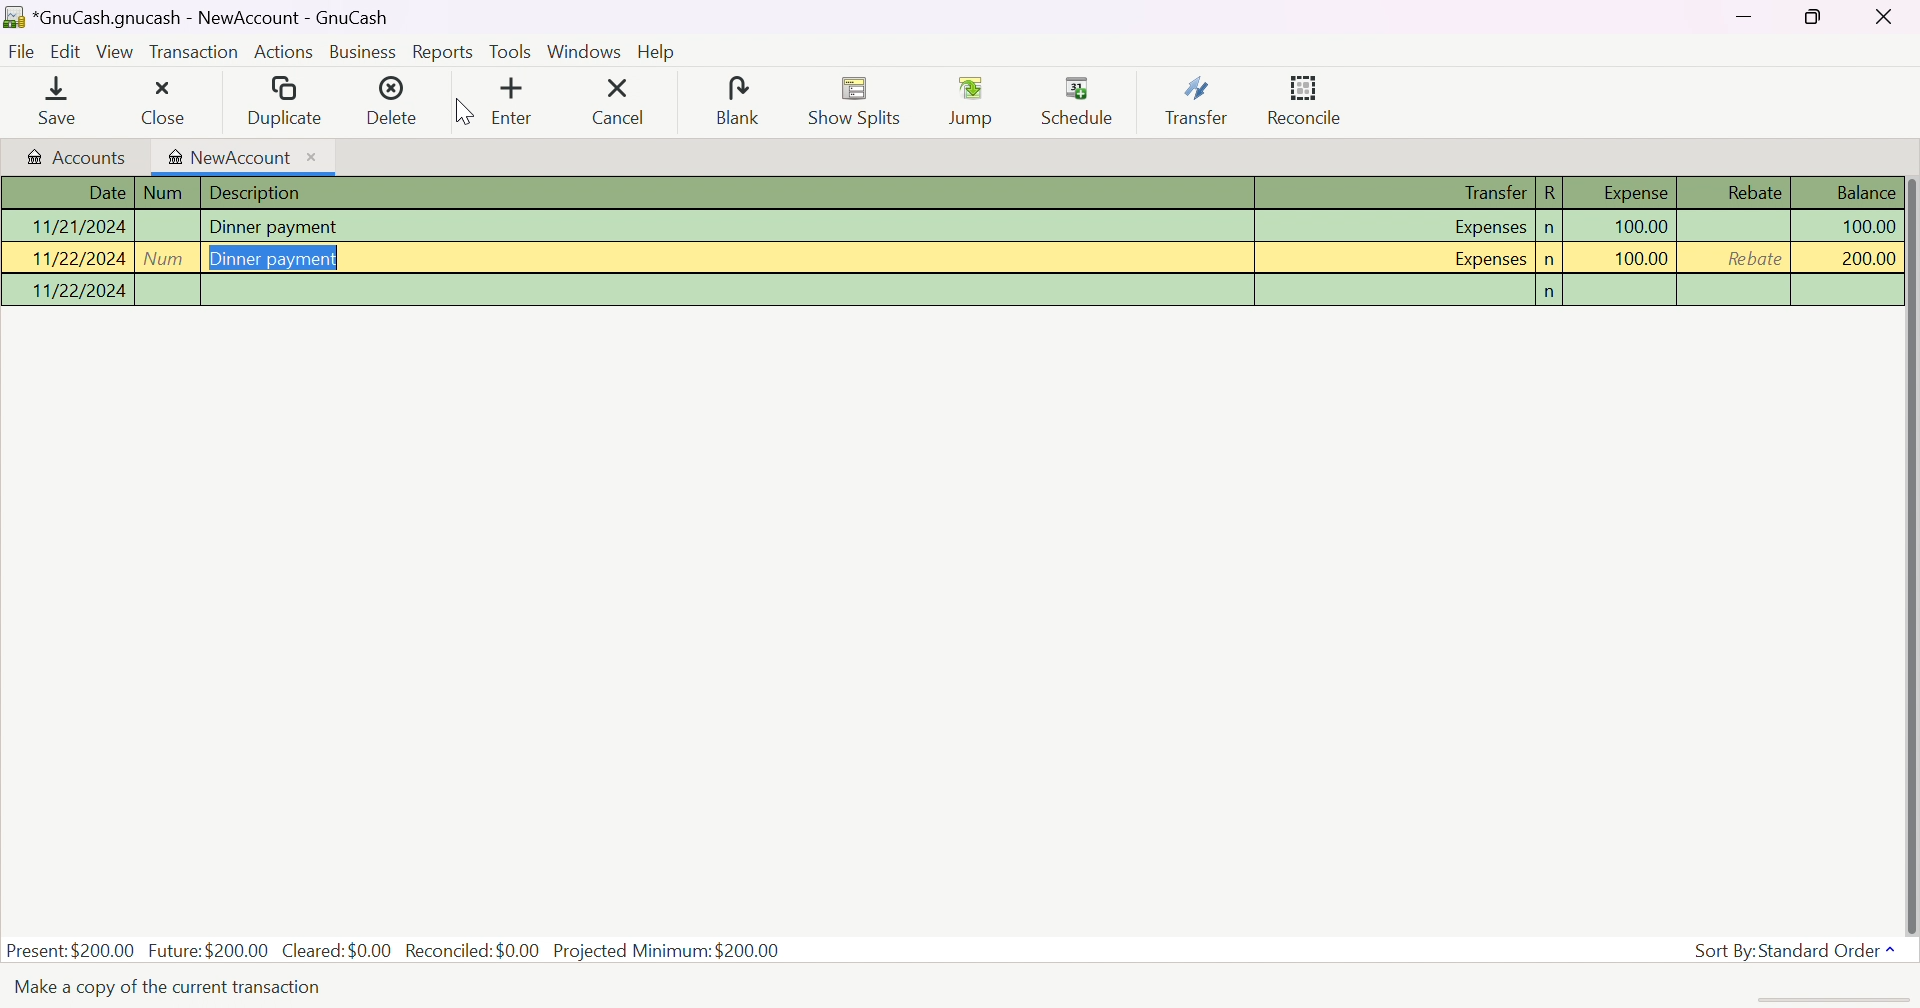 The image size is (1920, 1008). What do you see at coordinates (75, 156) in the screenshot?
I see `Accounts` at bounding box center [75, 156].